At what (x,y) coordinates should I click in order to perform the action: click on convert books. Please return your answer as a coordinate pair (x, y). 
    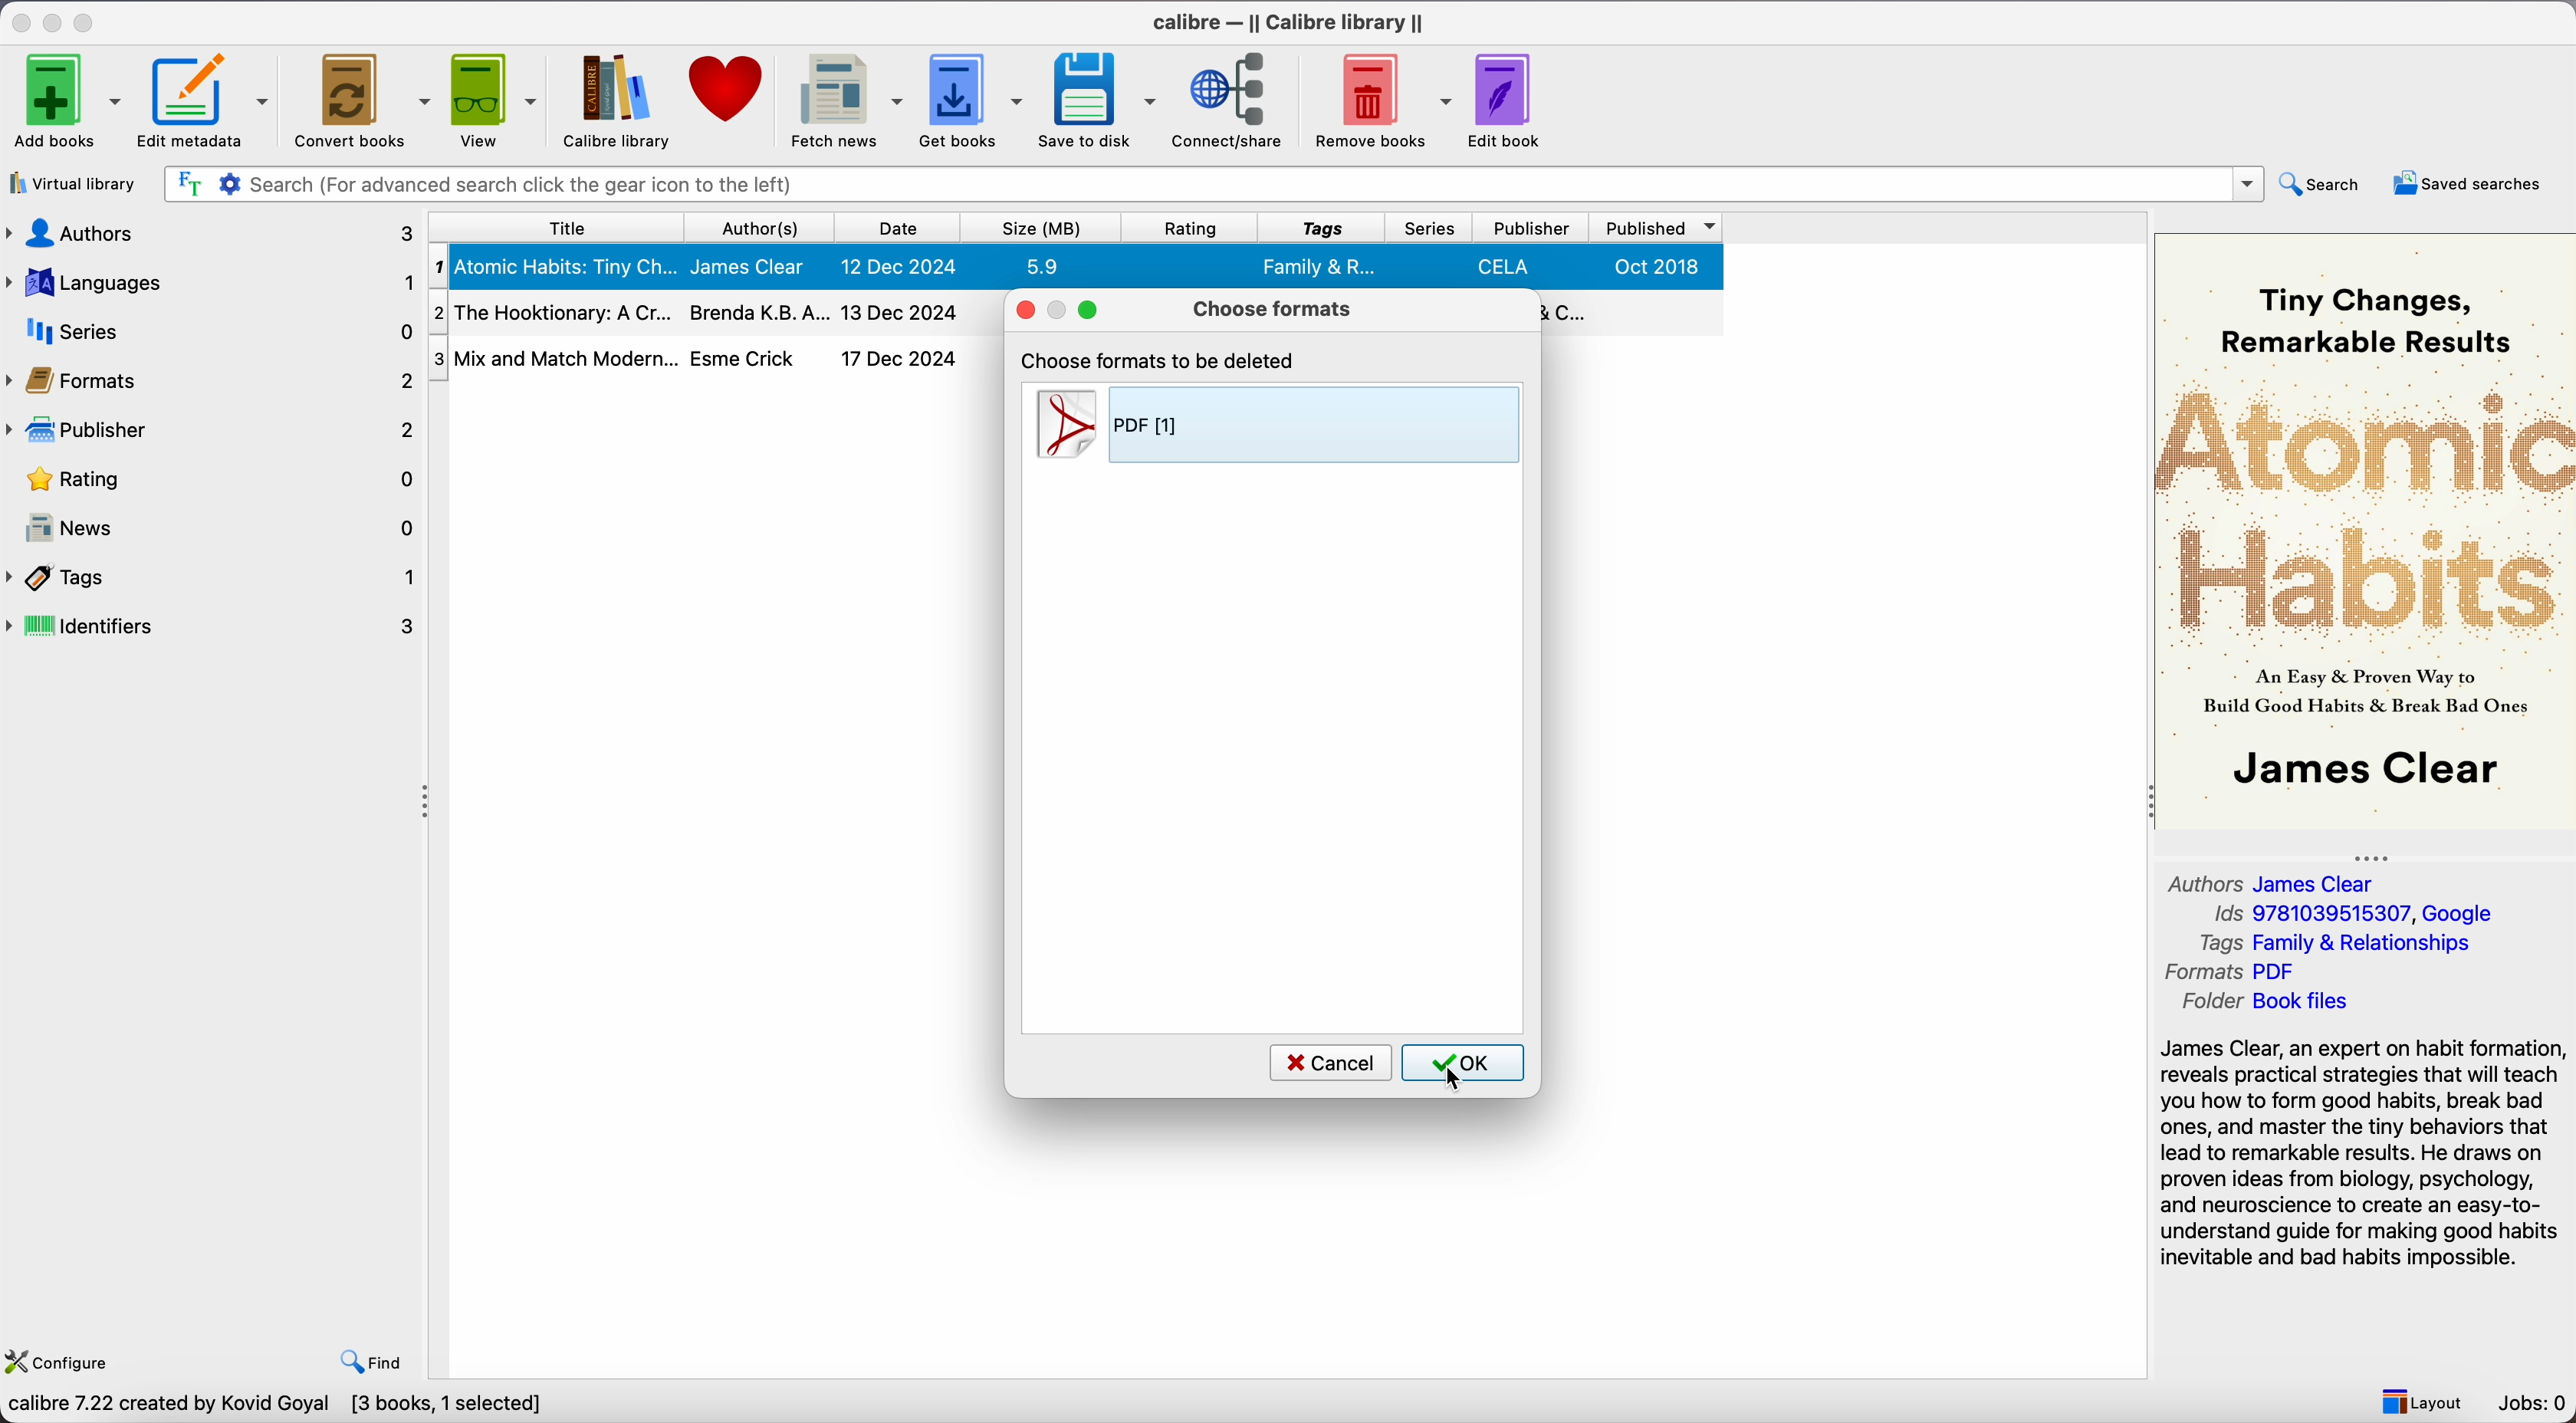
    Looking at the image, I should click on (360, 100).